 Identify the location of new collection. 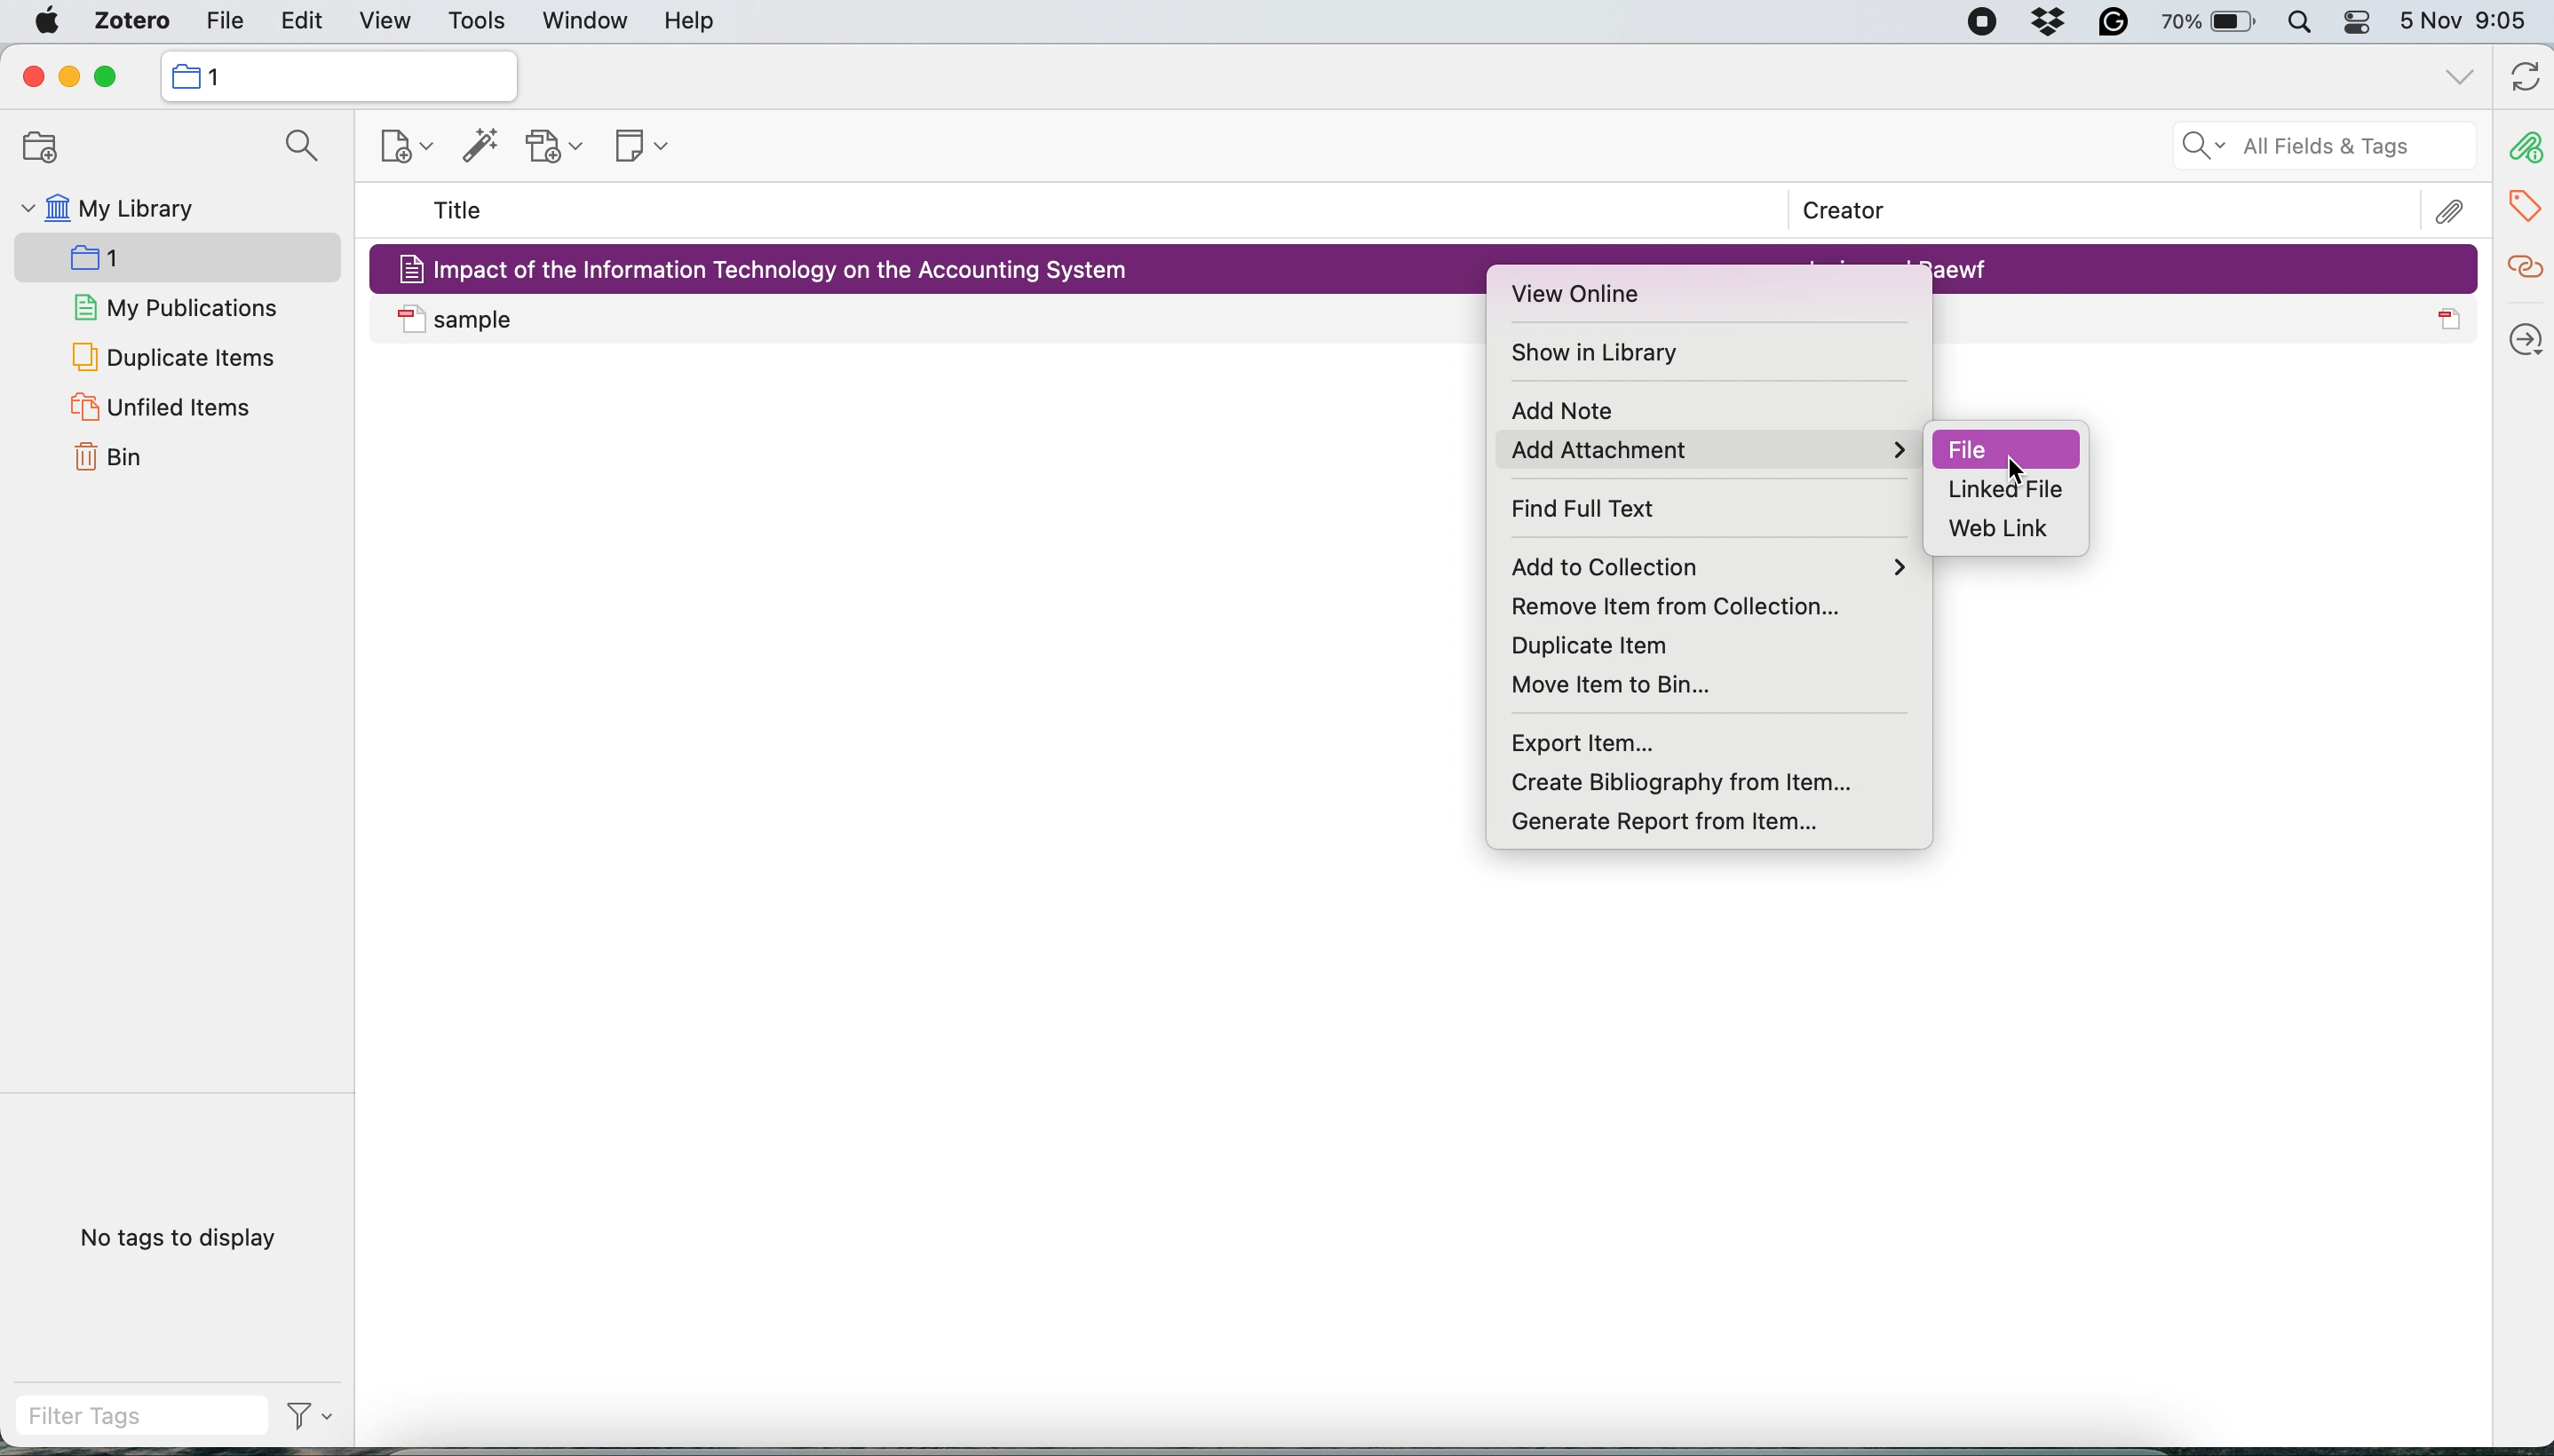
(336, 75).